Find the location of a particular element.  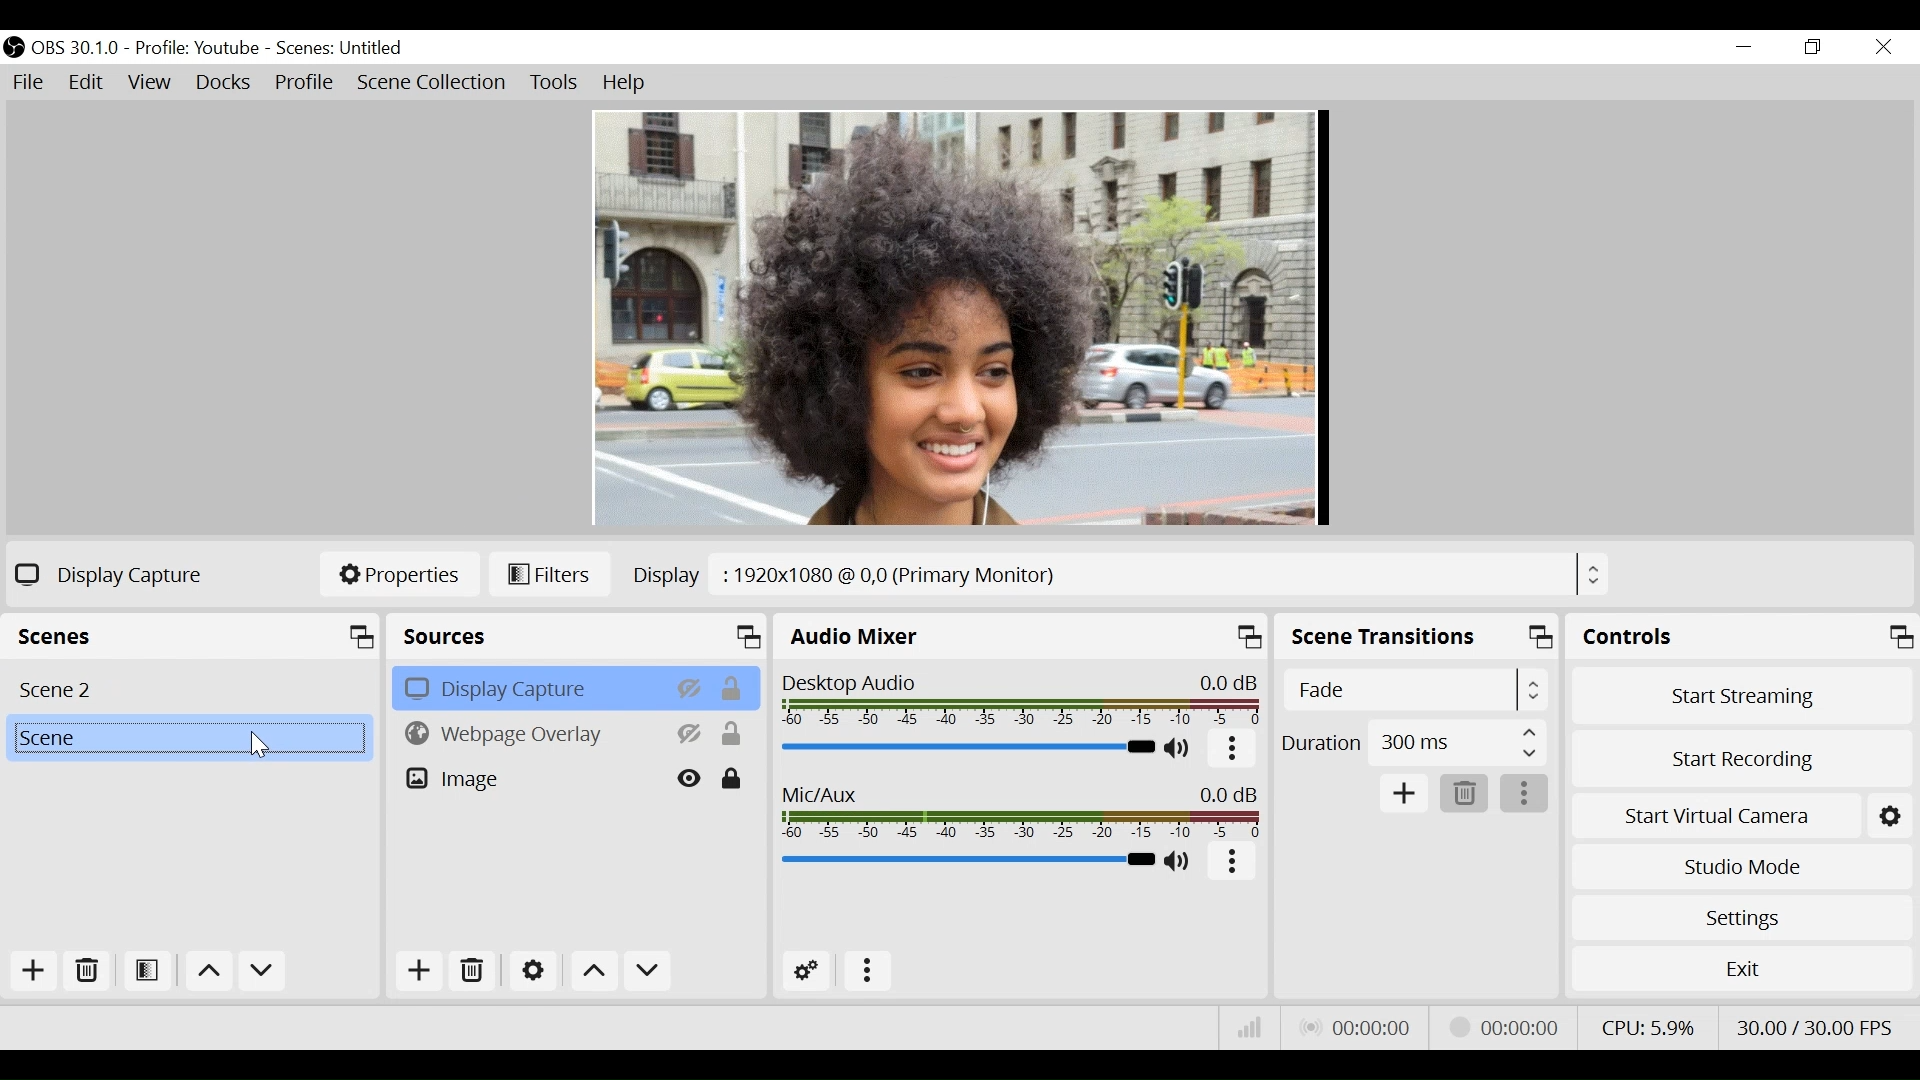

Settings is located at coordinates (1889, 816).